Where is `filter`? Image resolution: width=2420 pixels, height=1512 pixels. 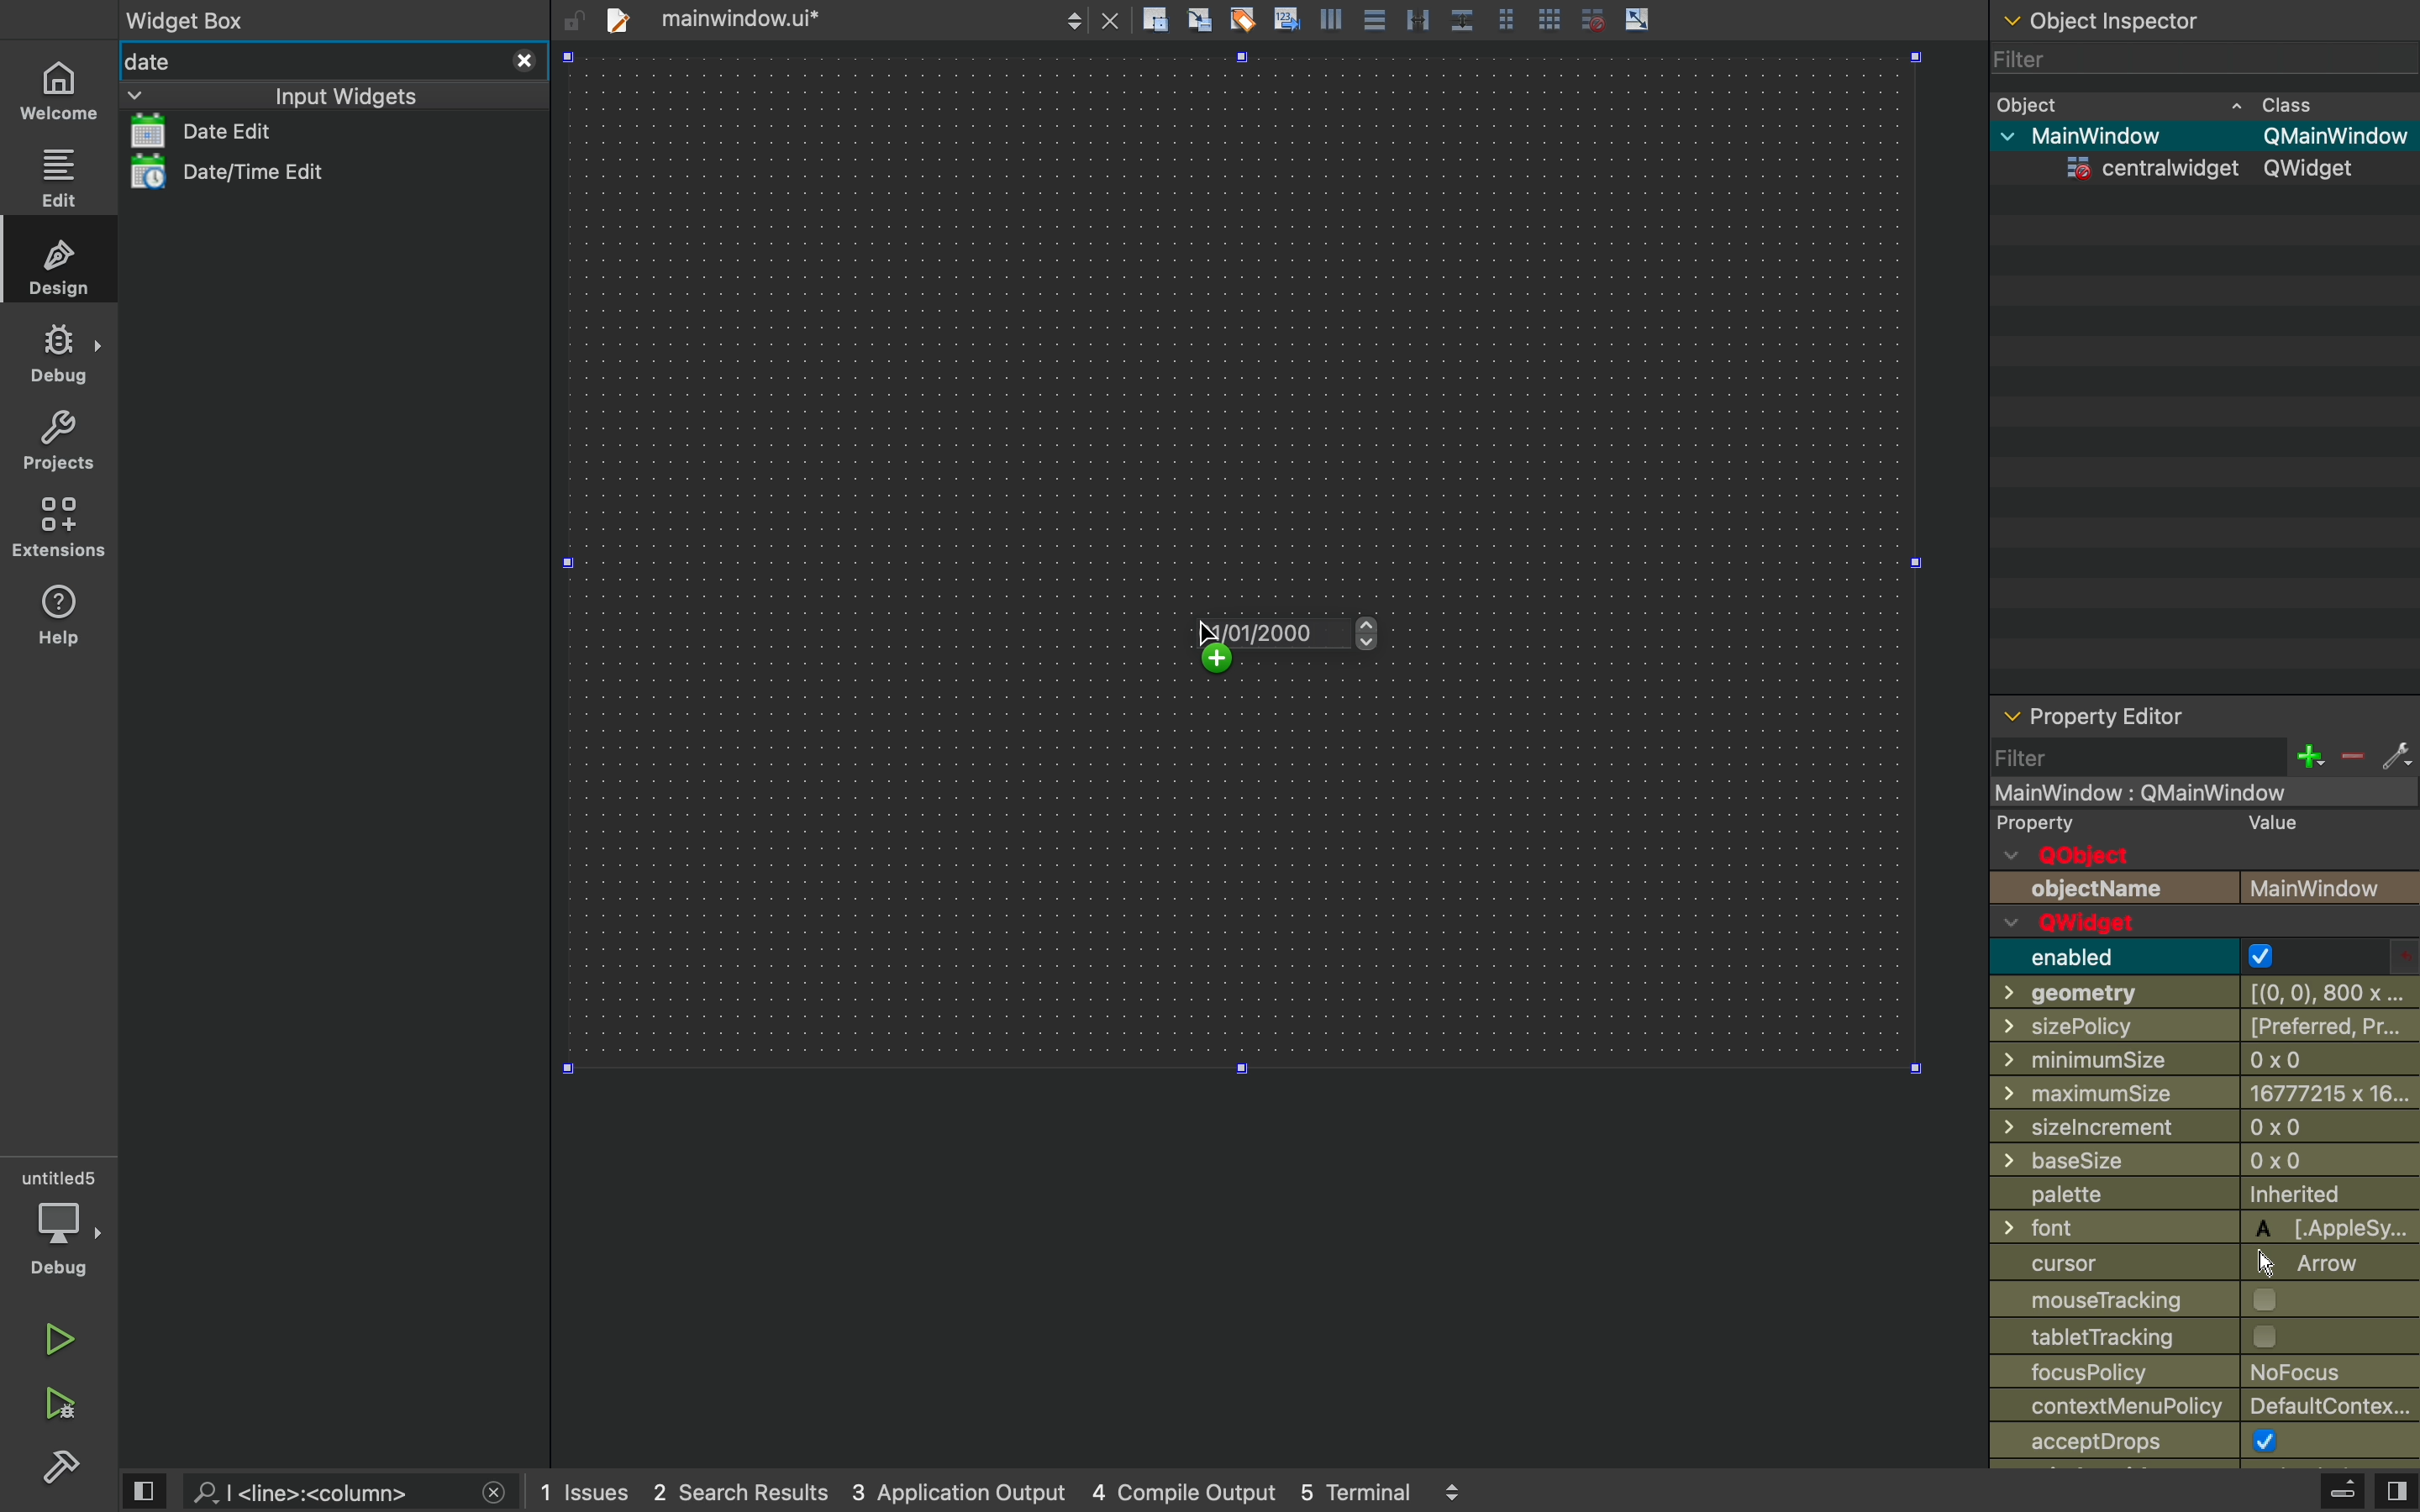 filter is located at coordinates (2038, 58).